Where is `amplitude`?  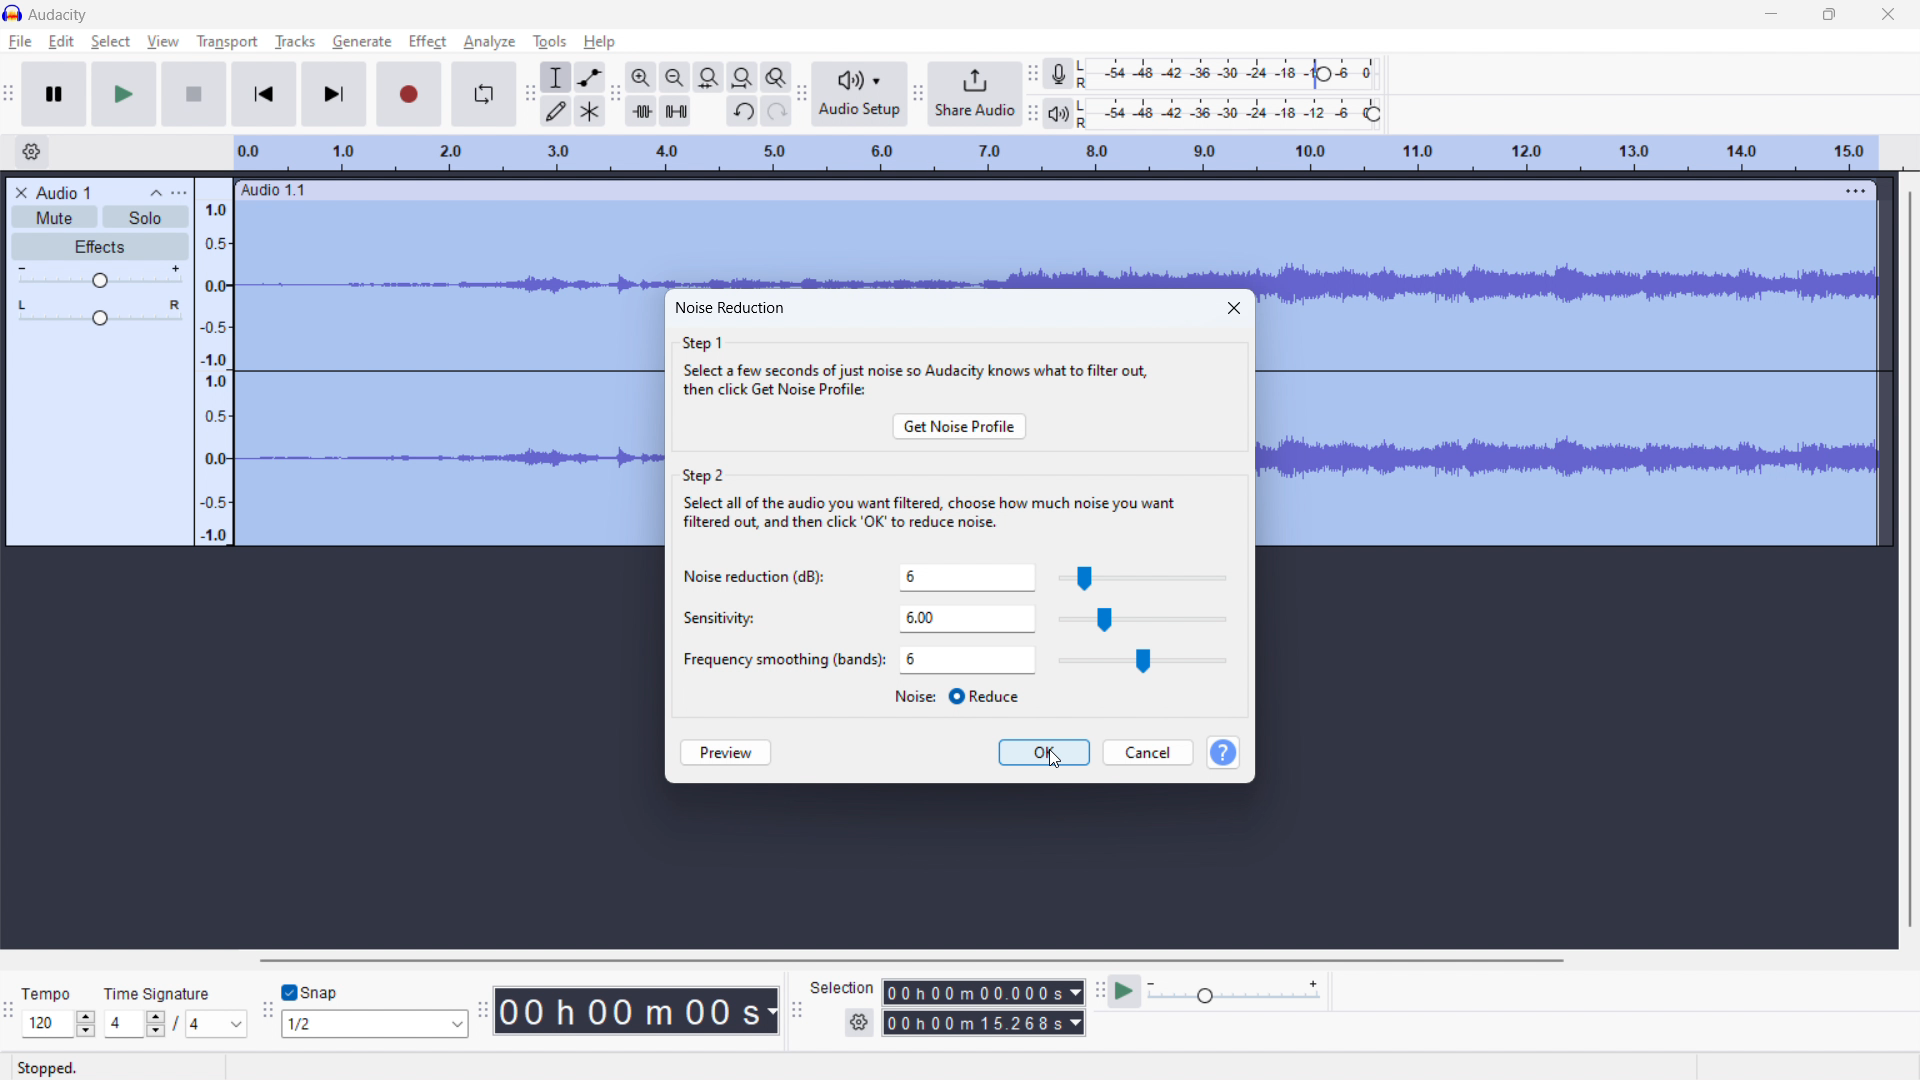 amplitude is located at coordinates (214, 363).